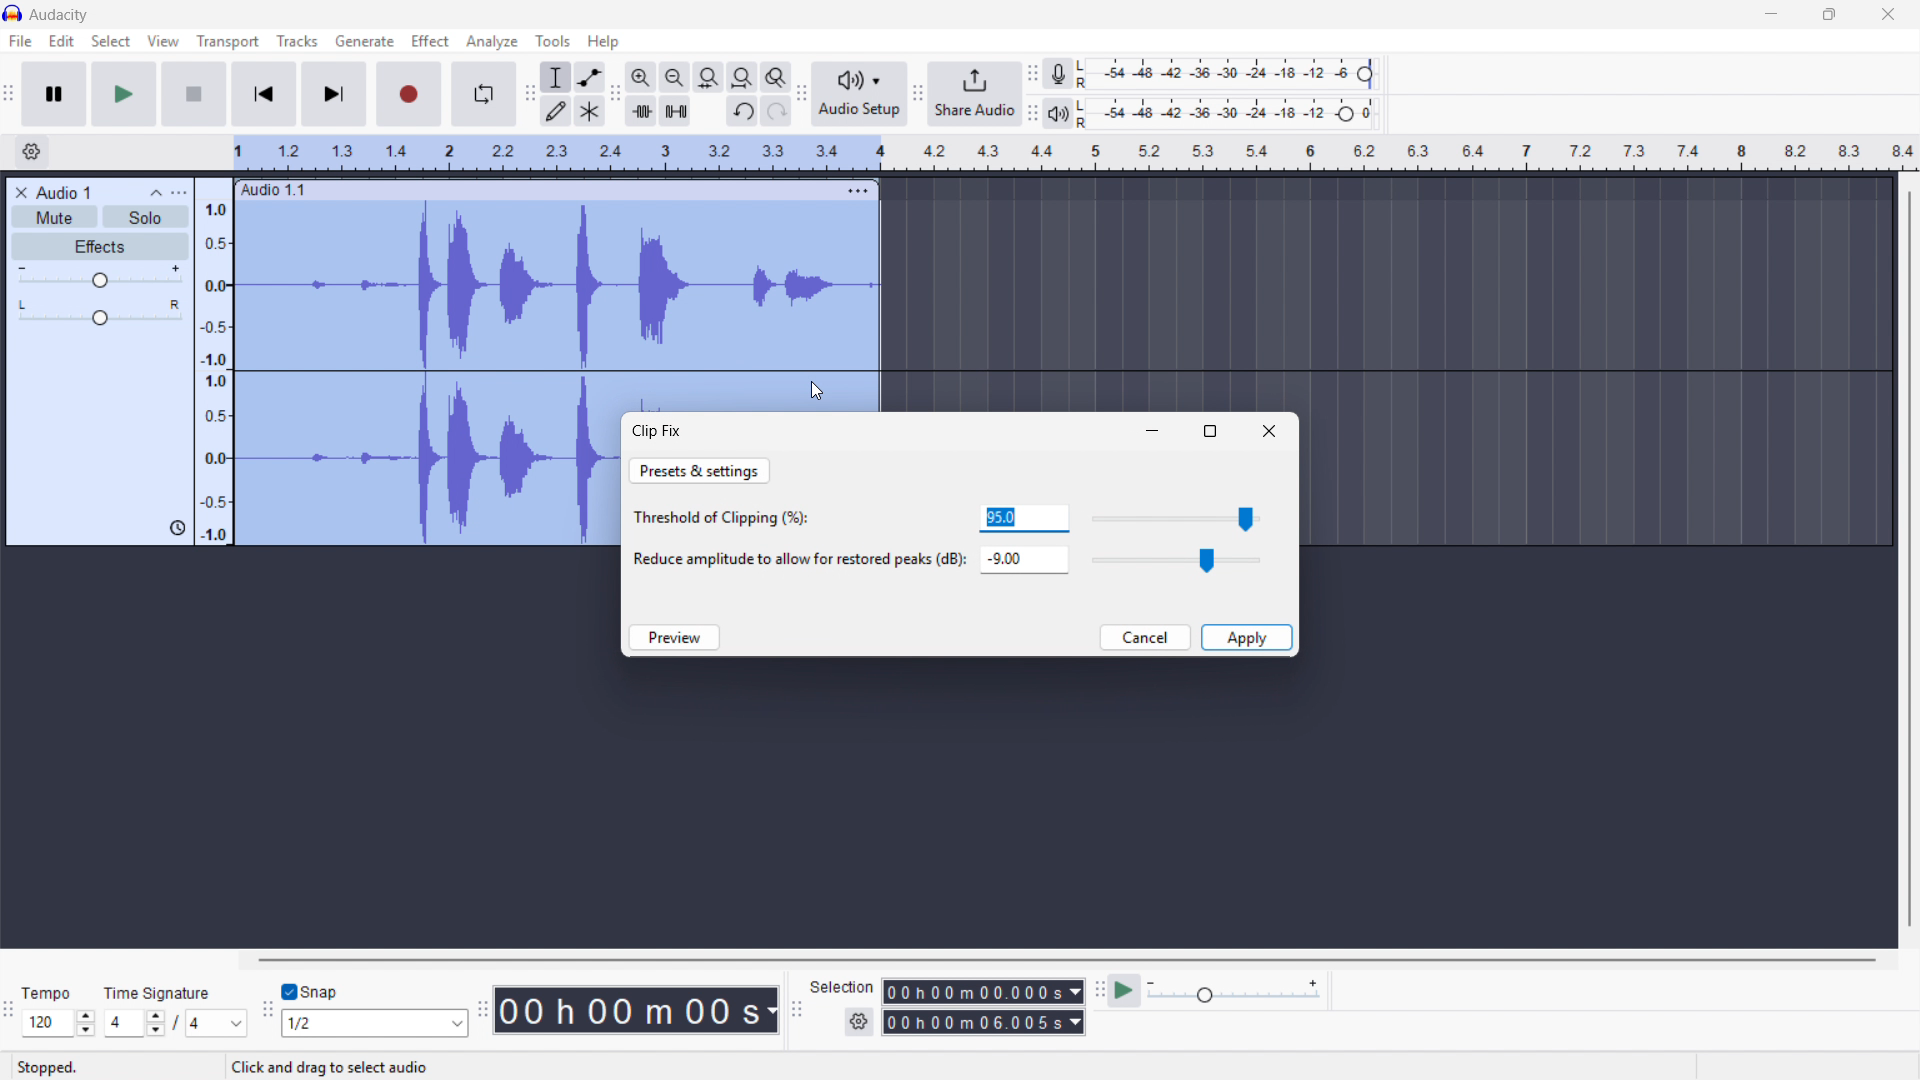 This screenshot has height=1080, width=1920. What do you see at coordinates (228, 42) in the screenshot?
I see `Transport` at bounding box center [228, 42].